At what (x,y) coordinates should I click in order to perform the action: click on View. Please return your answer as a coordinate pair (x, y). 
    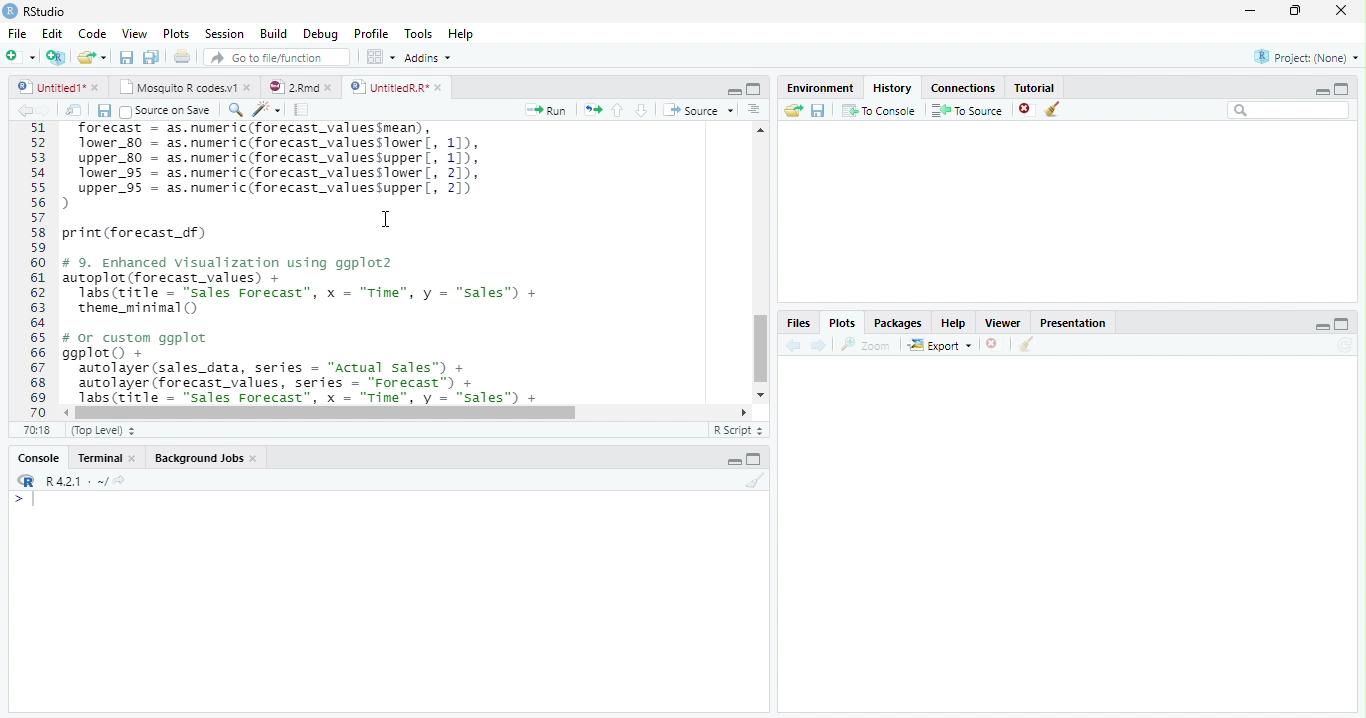
    Looking at the image, I should click on (133, 34).